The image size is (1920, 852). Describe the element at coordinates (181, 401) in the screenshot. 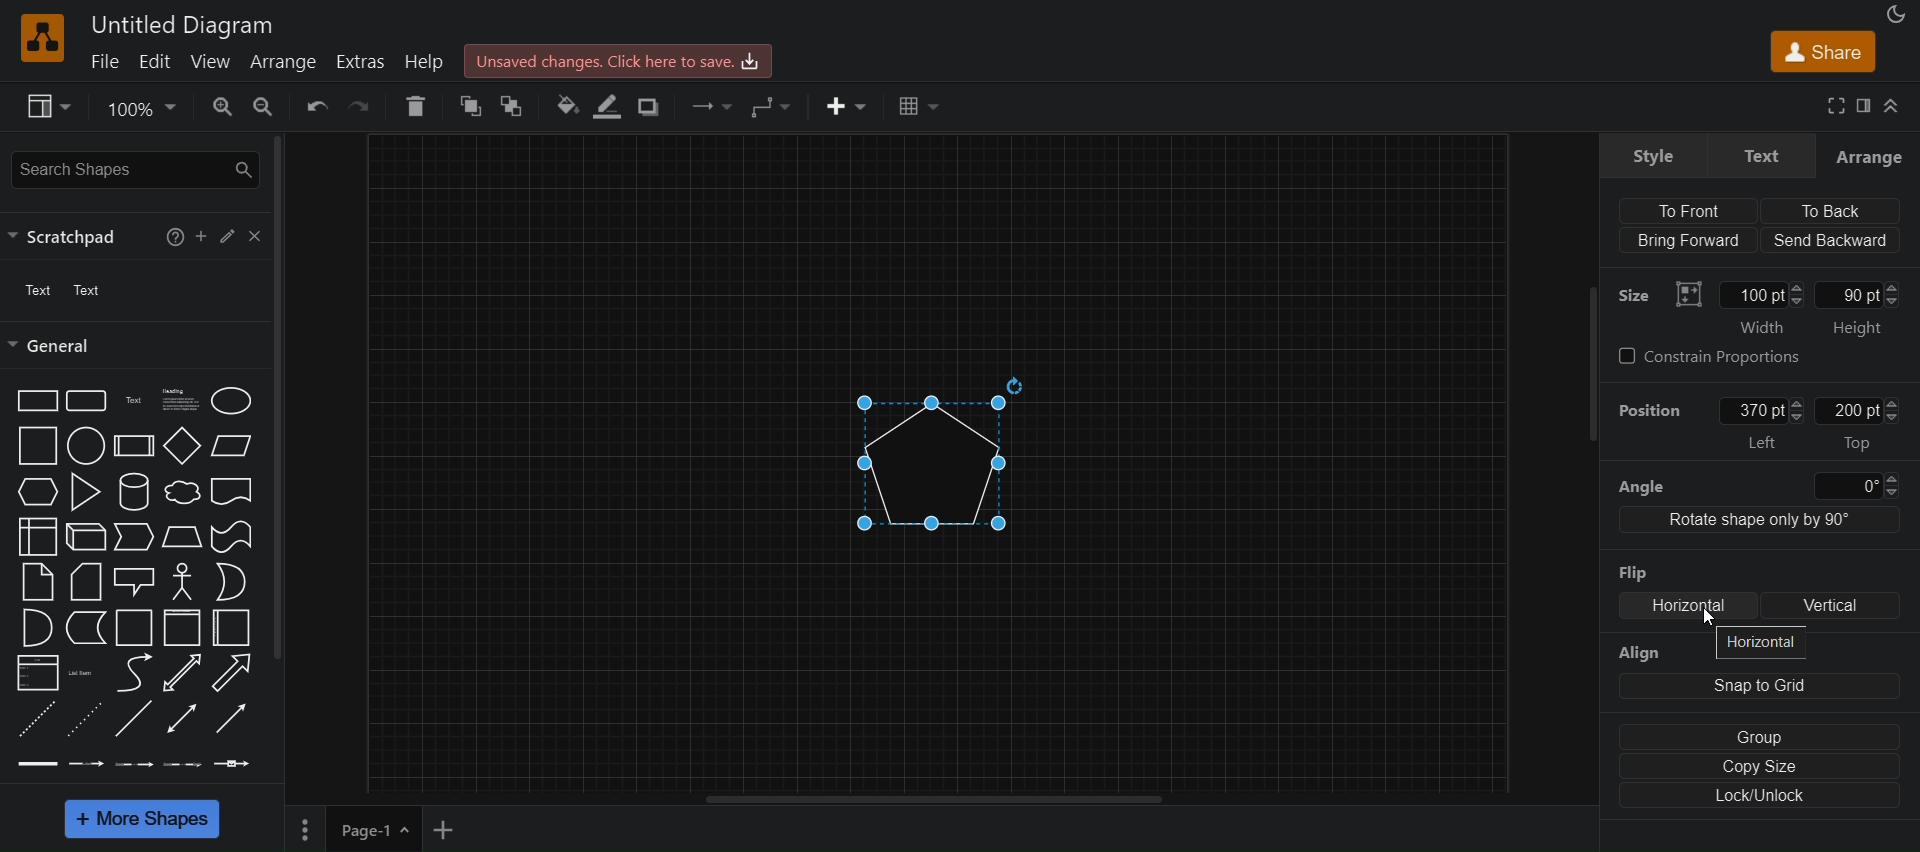

I see `Textbox` at that location.